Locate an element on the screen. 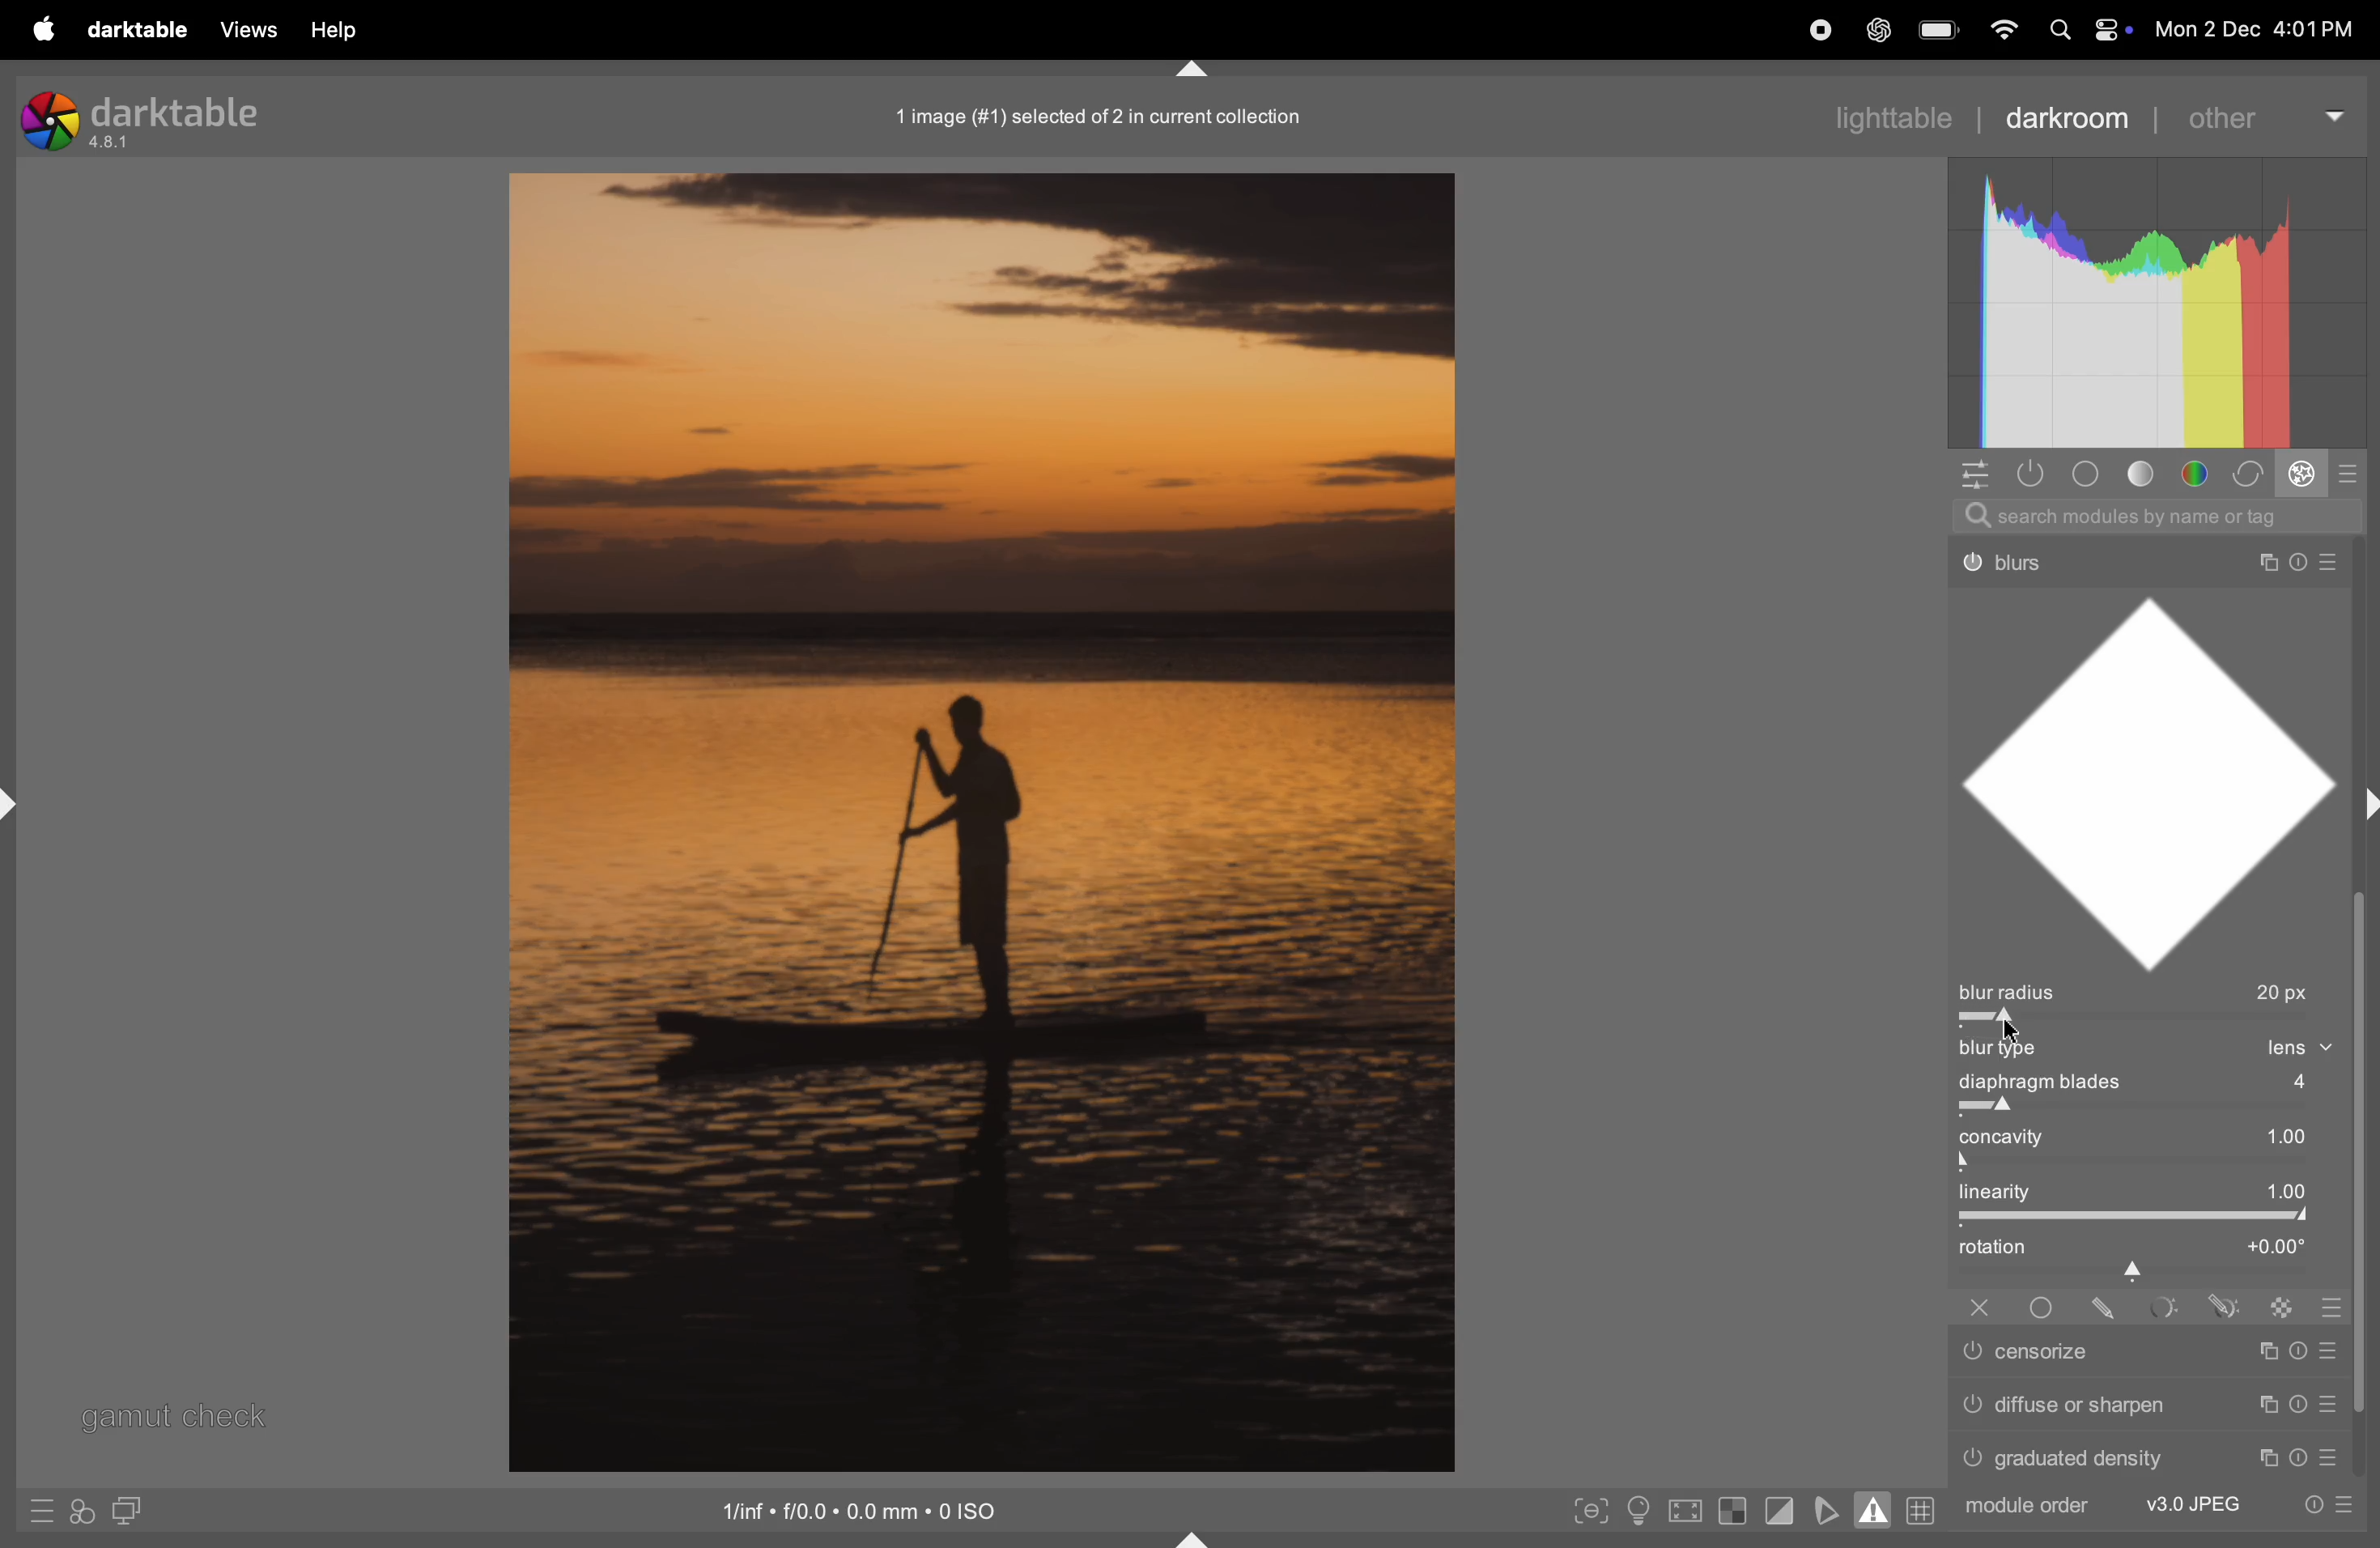  help is located at coordinates (340, 31).